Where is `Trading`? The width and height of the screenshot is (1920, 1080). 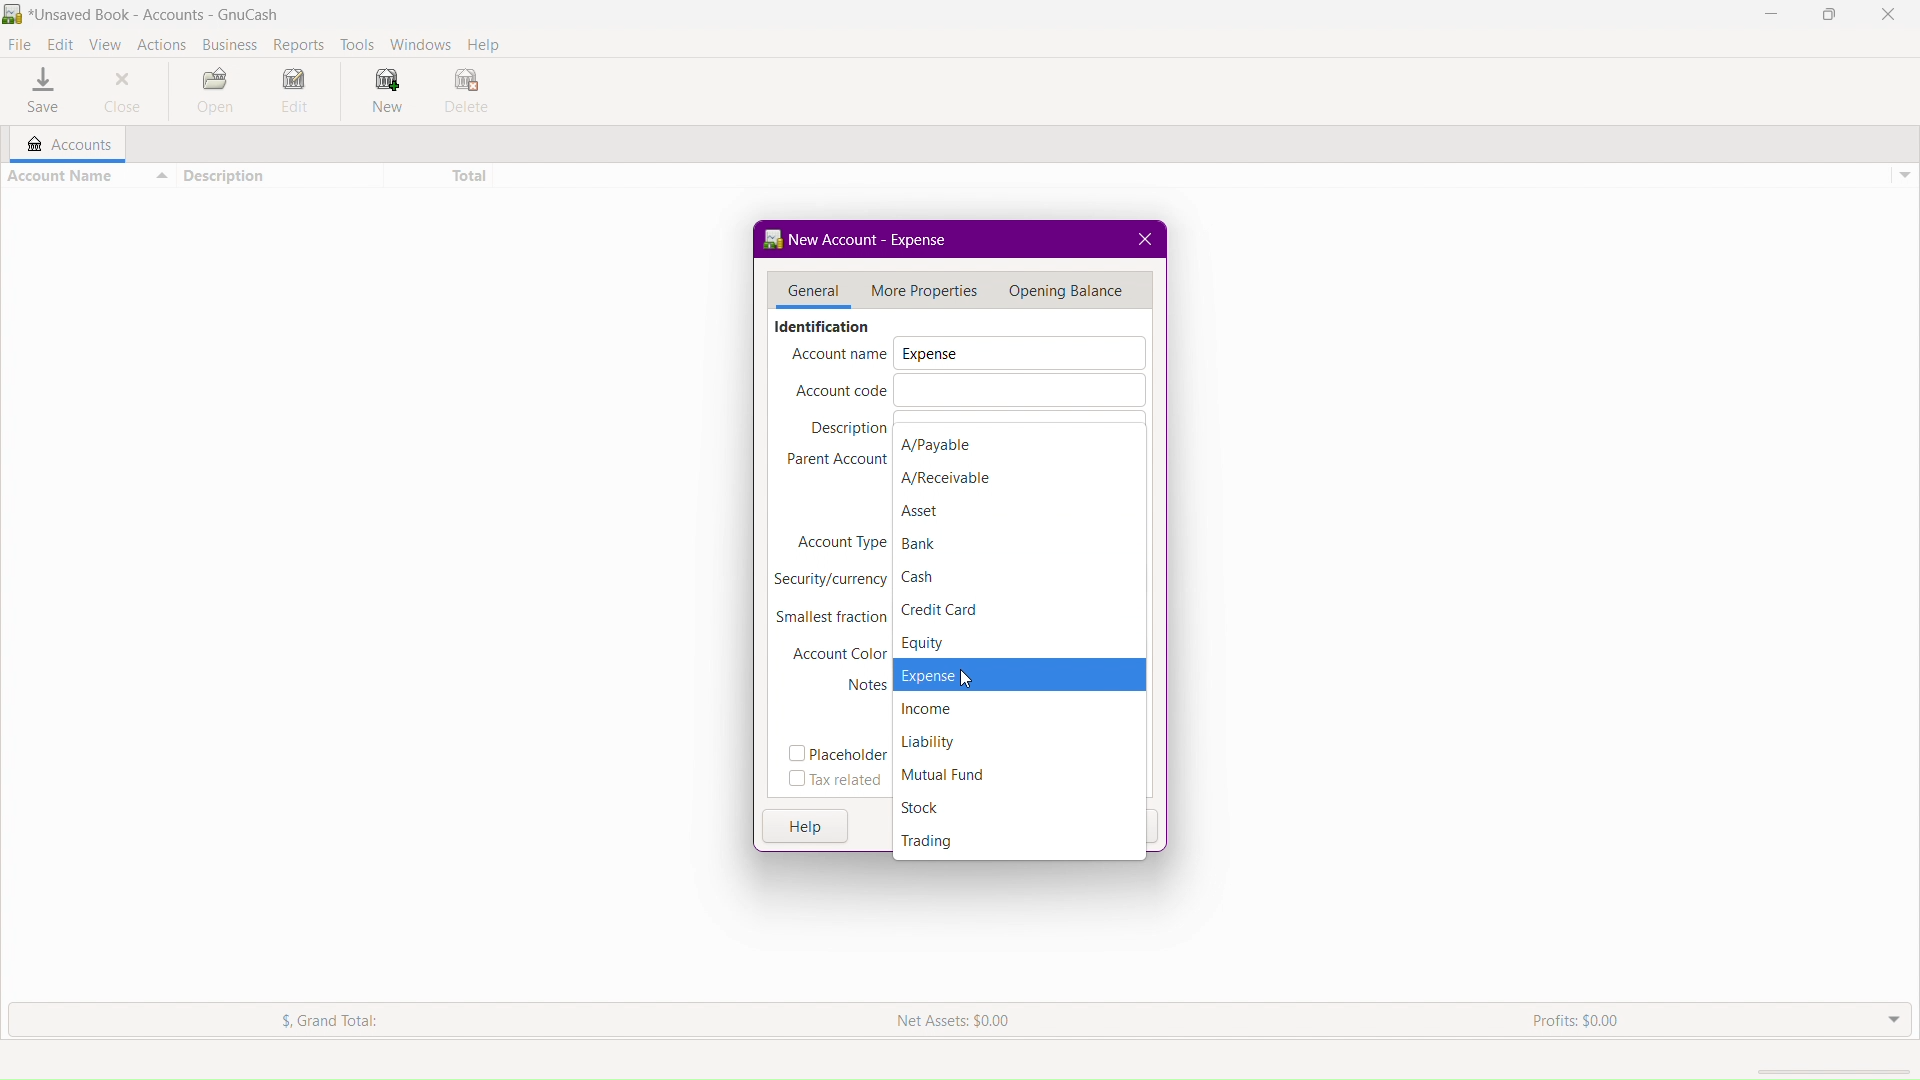 Trading is located at coordinates (928, 841).